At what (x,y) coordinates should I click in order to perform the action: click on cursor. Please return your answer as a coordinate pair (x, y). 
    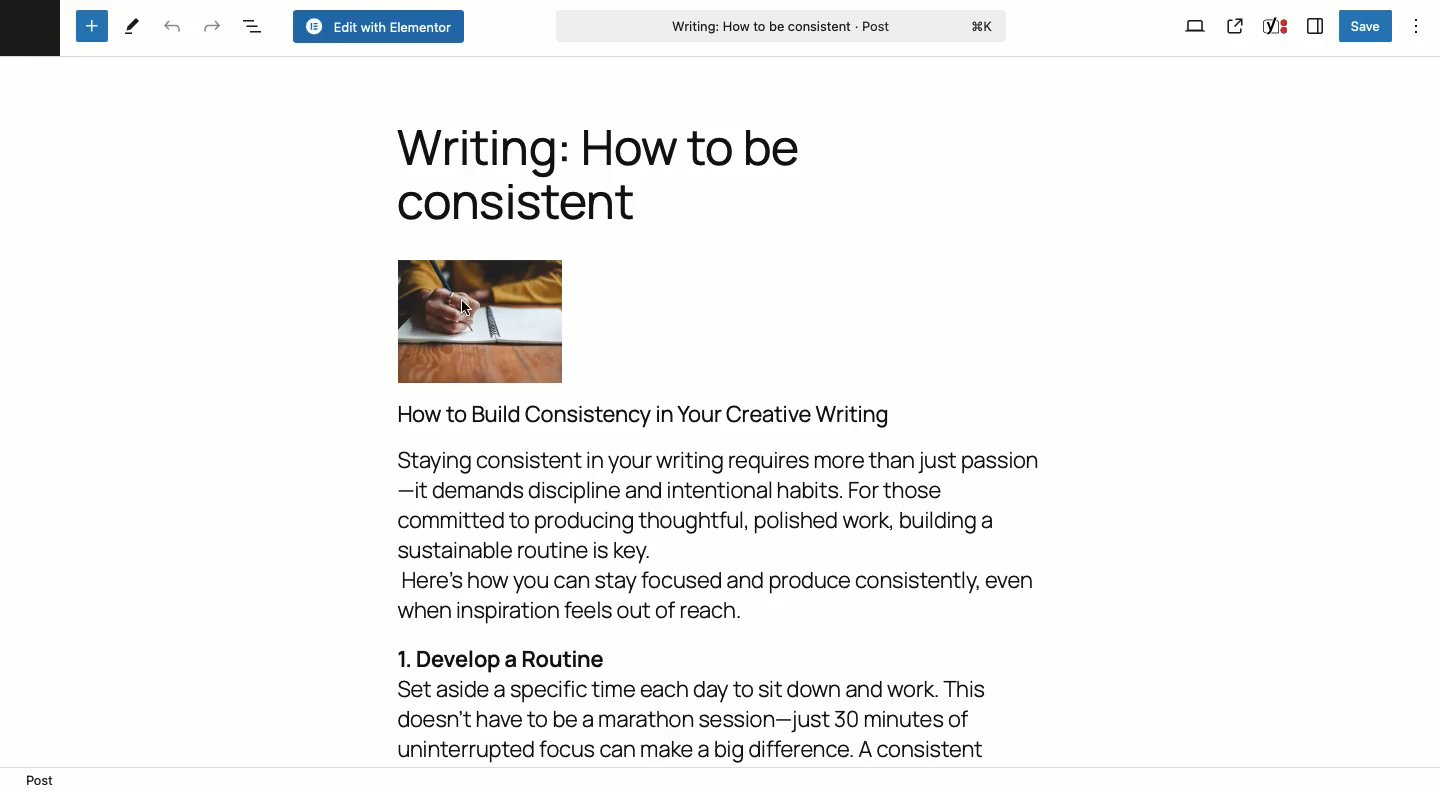
    Looking at the image, I should click on (463, 307).